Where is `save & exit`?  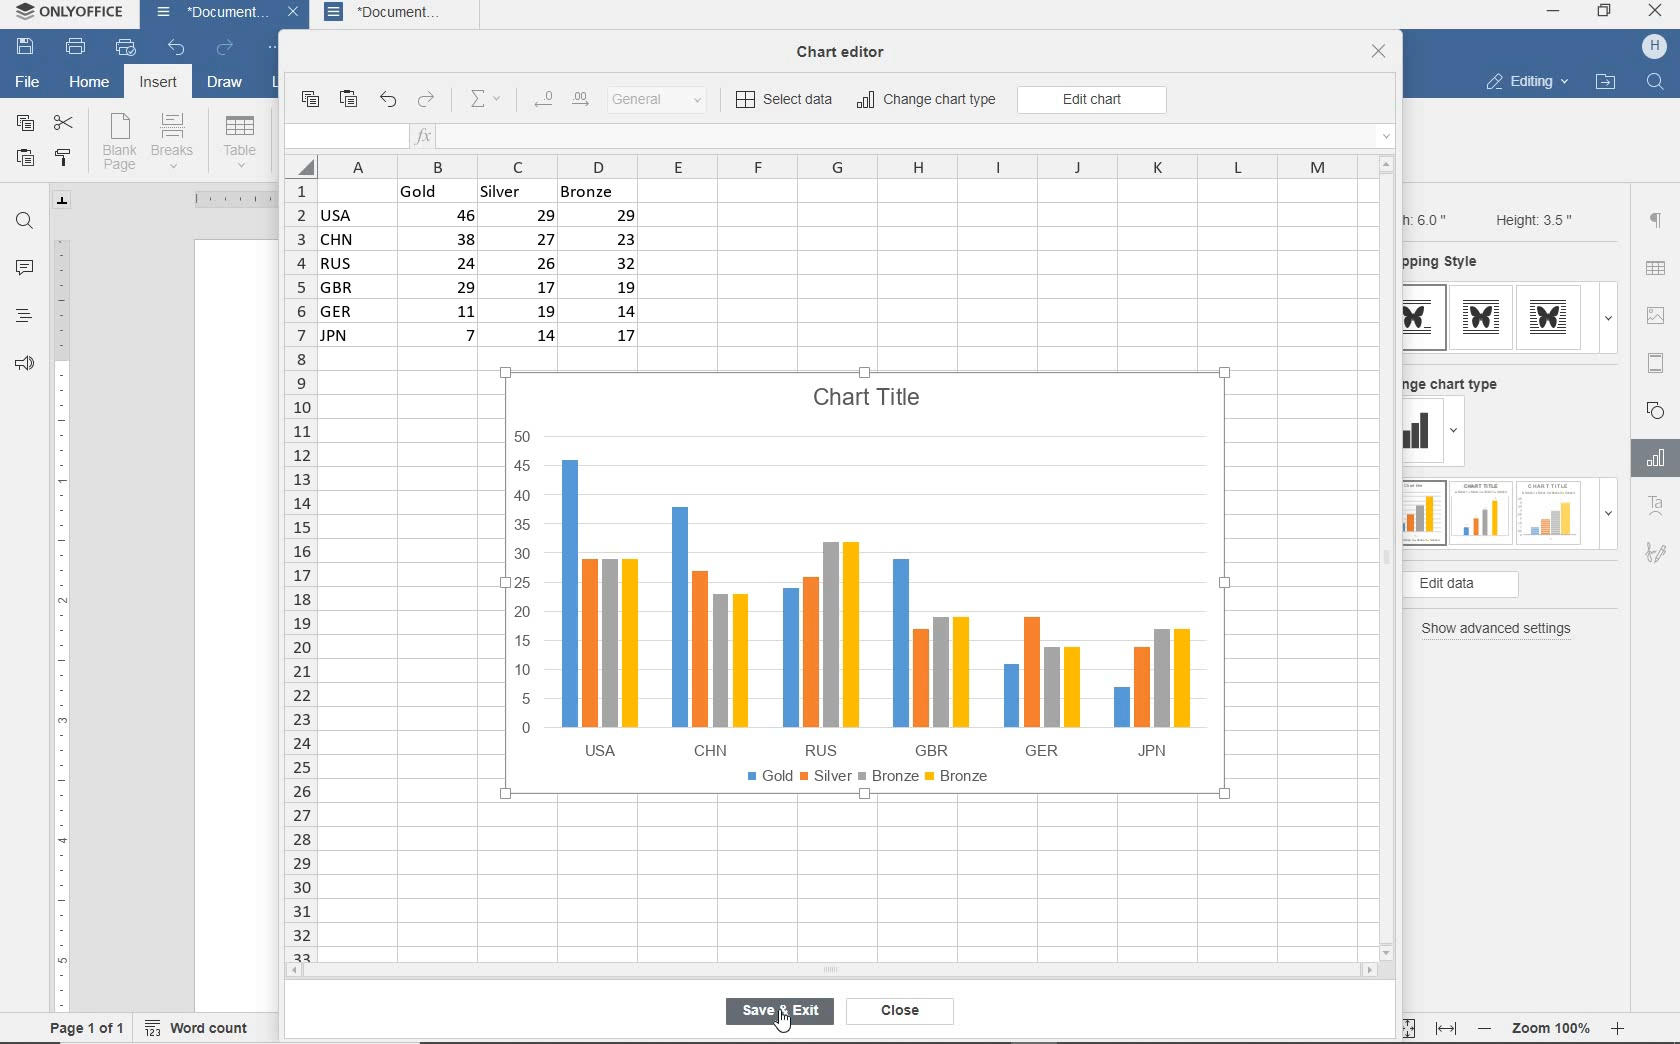
save & exit is located at coordinates (779, 1013).